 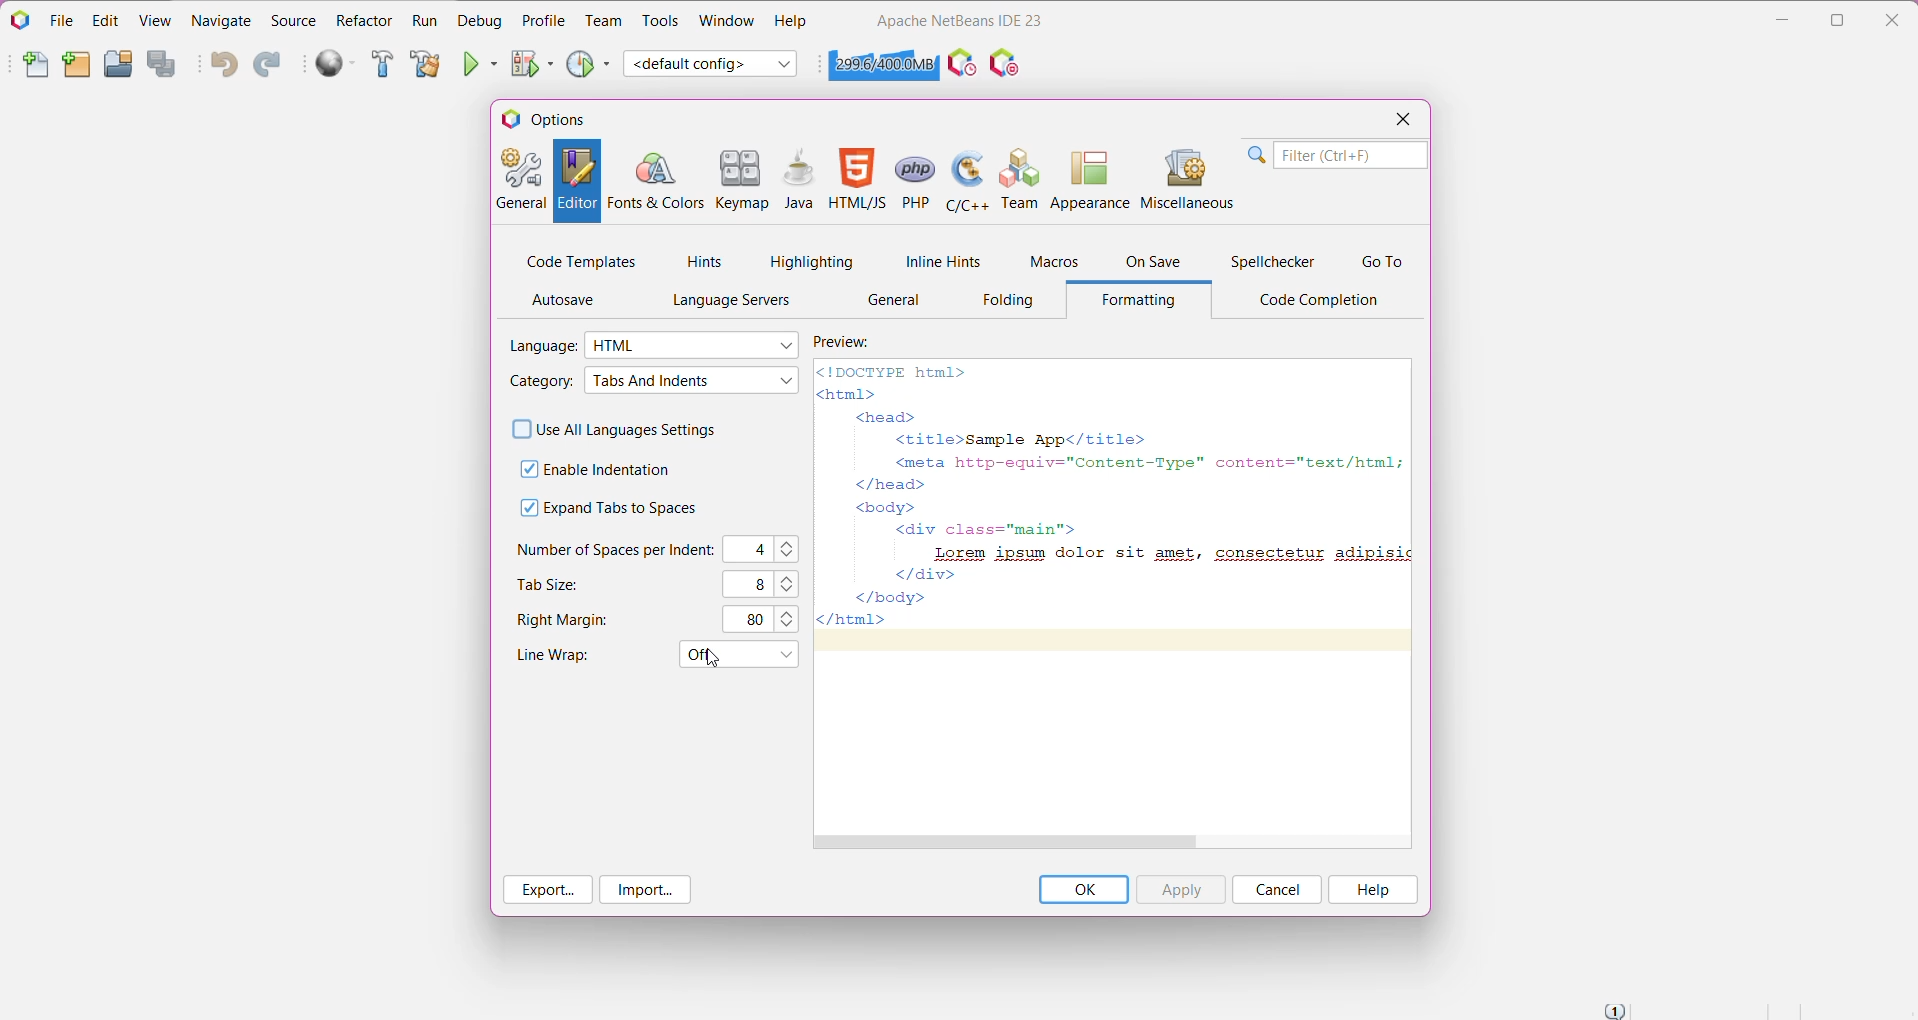 I want to click on Select the required language, so click(x=694, y=345).